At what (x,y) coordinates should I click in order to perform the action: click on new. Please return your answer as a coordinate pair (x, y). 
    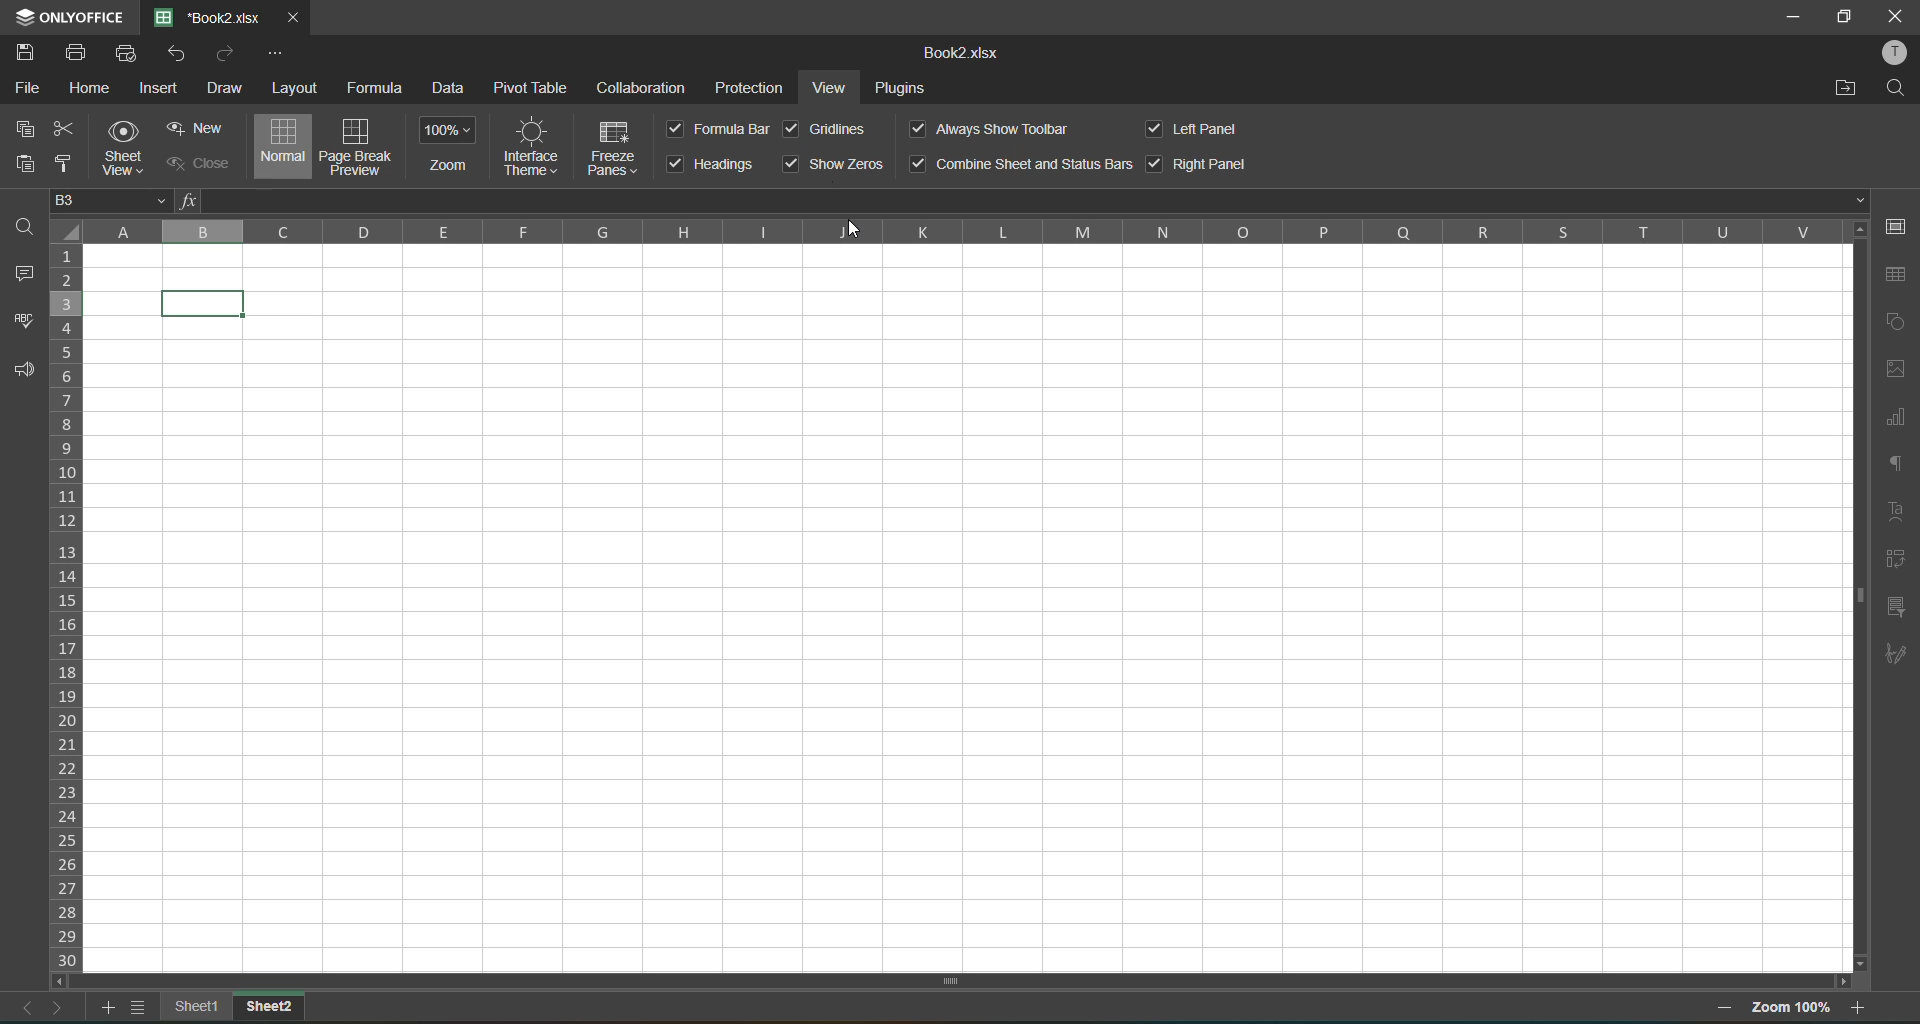
    Looking at the image, I should click on (194, 127).